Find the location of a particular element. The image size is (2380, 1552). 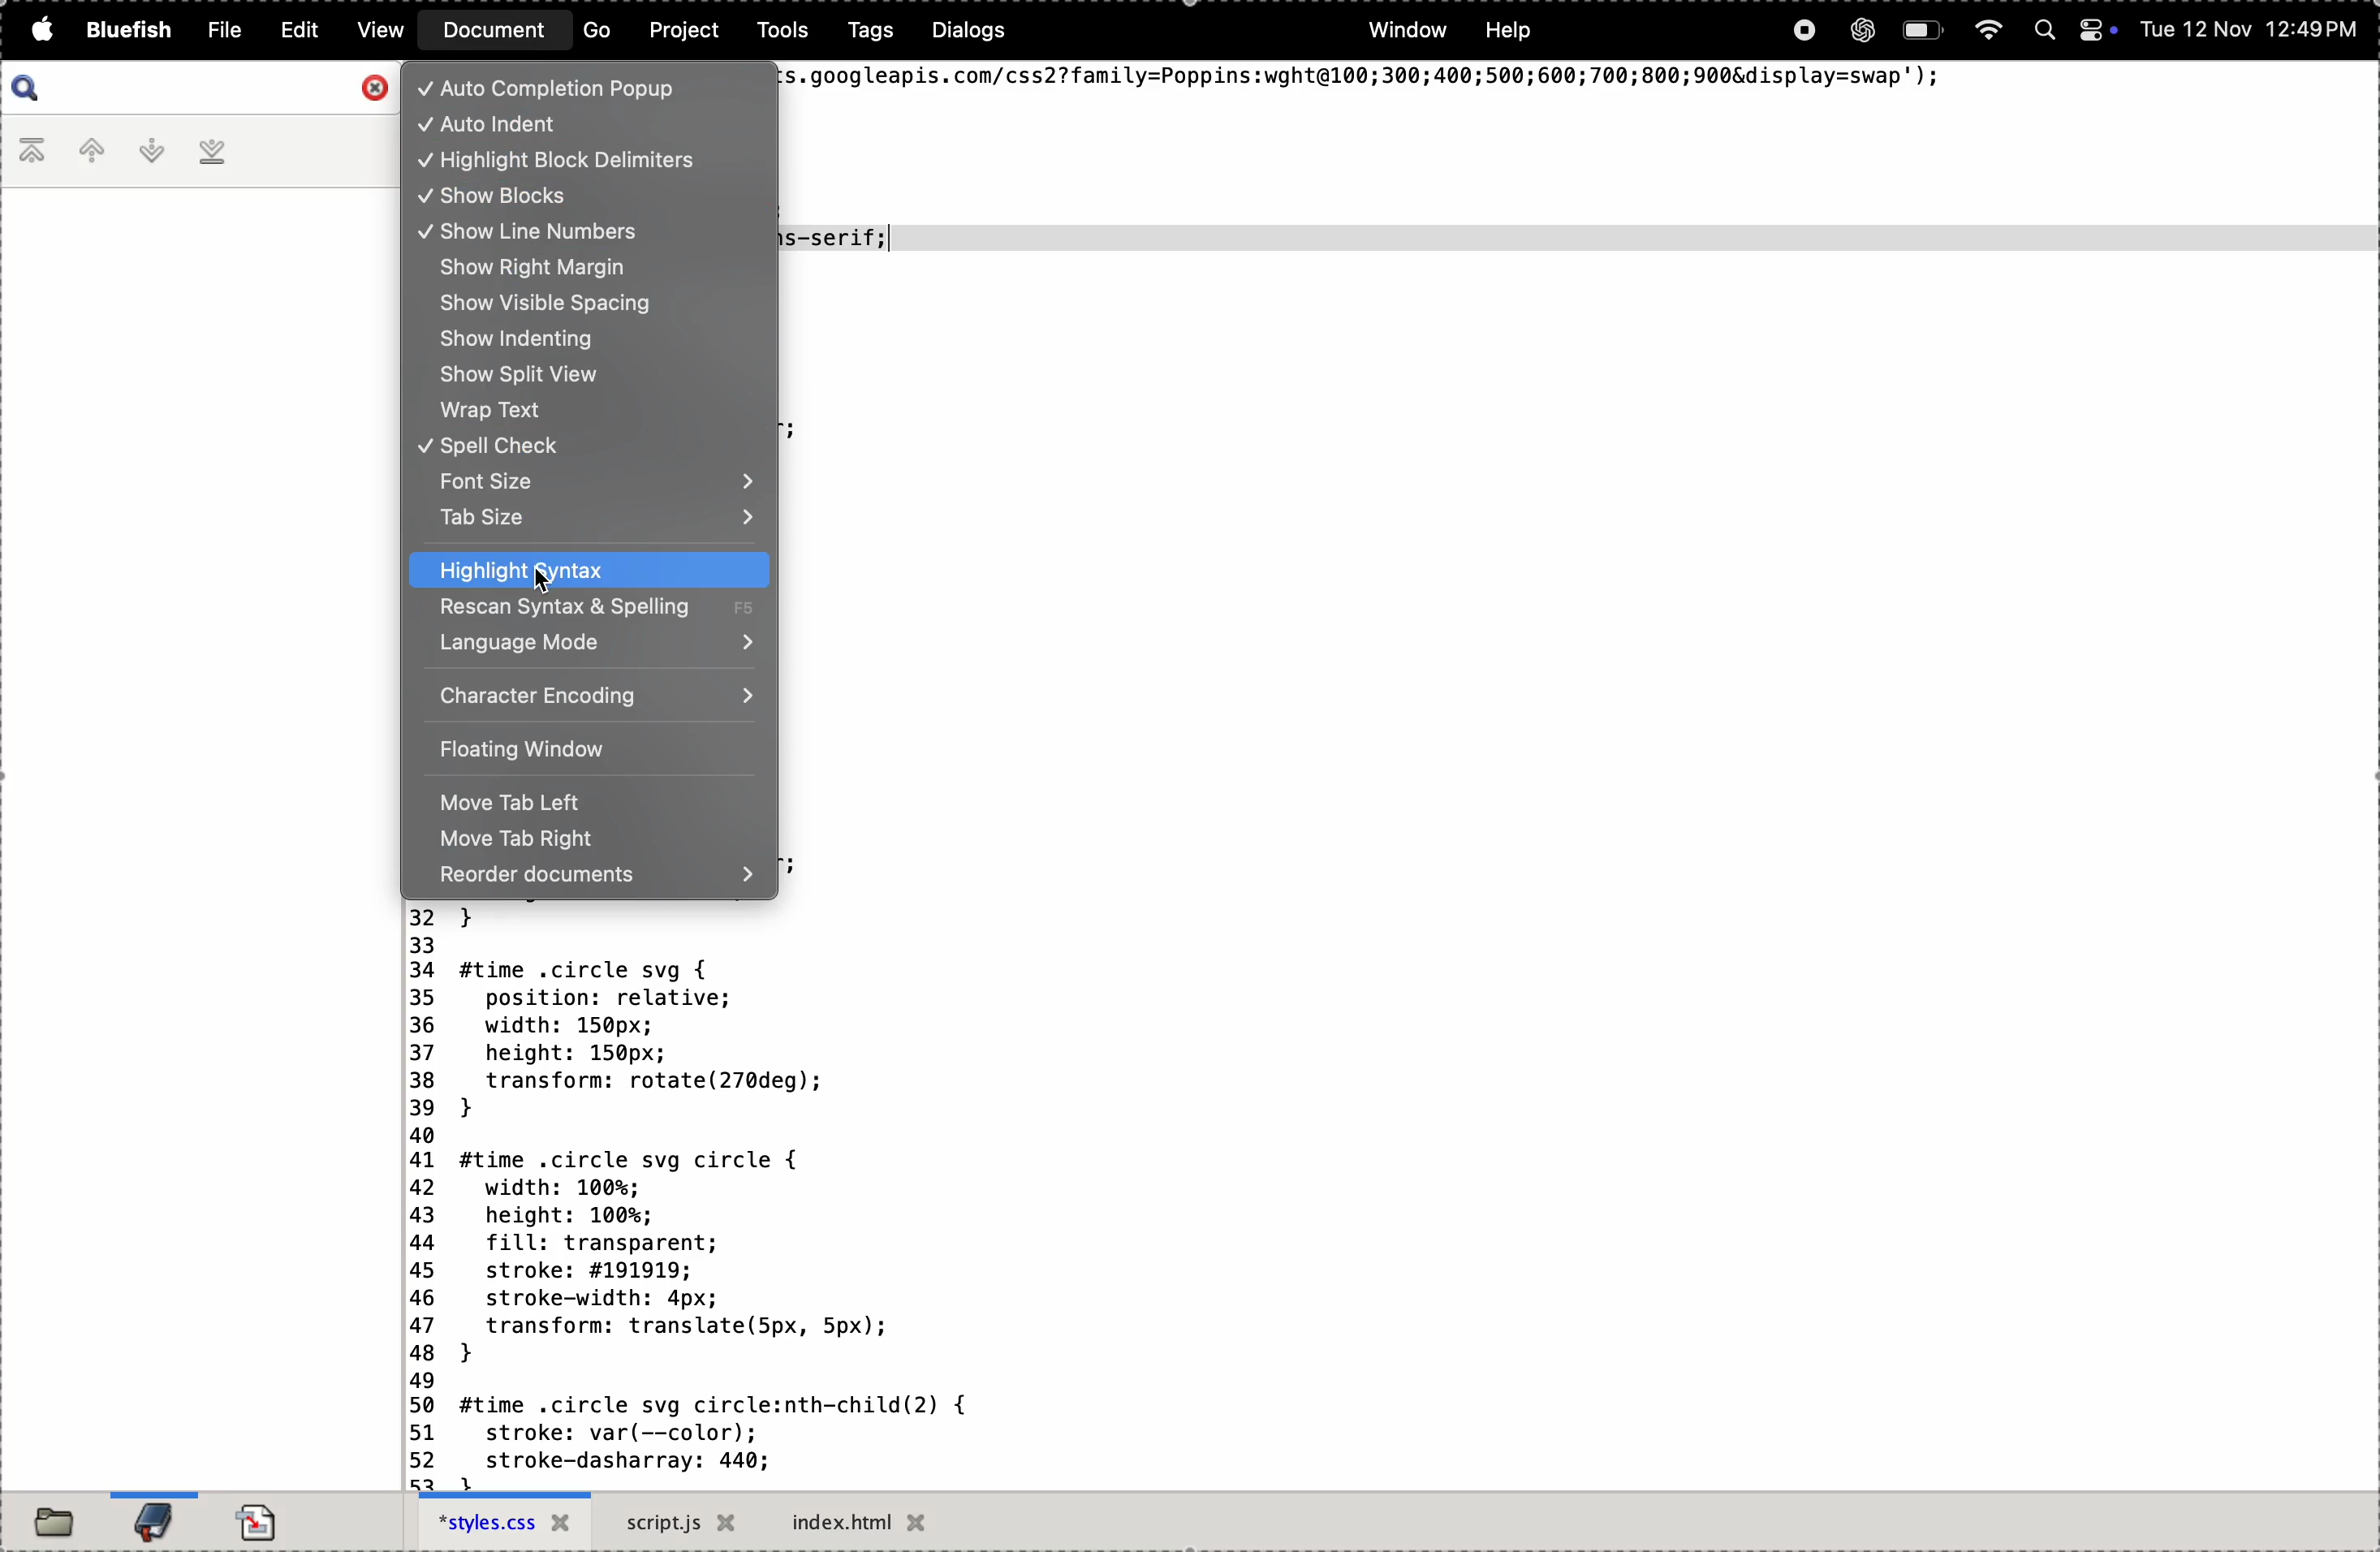

move tab right is located at coordinates (590, 843).